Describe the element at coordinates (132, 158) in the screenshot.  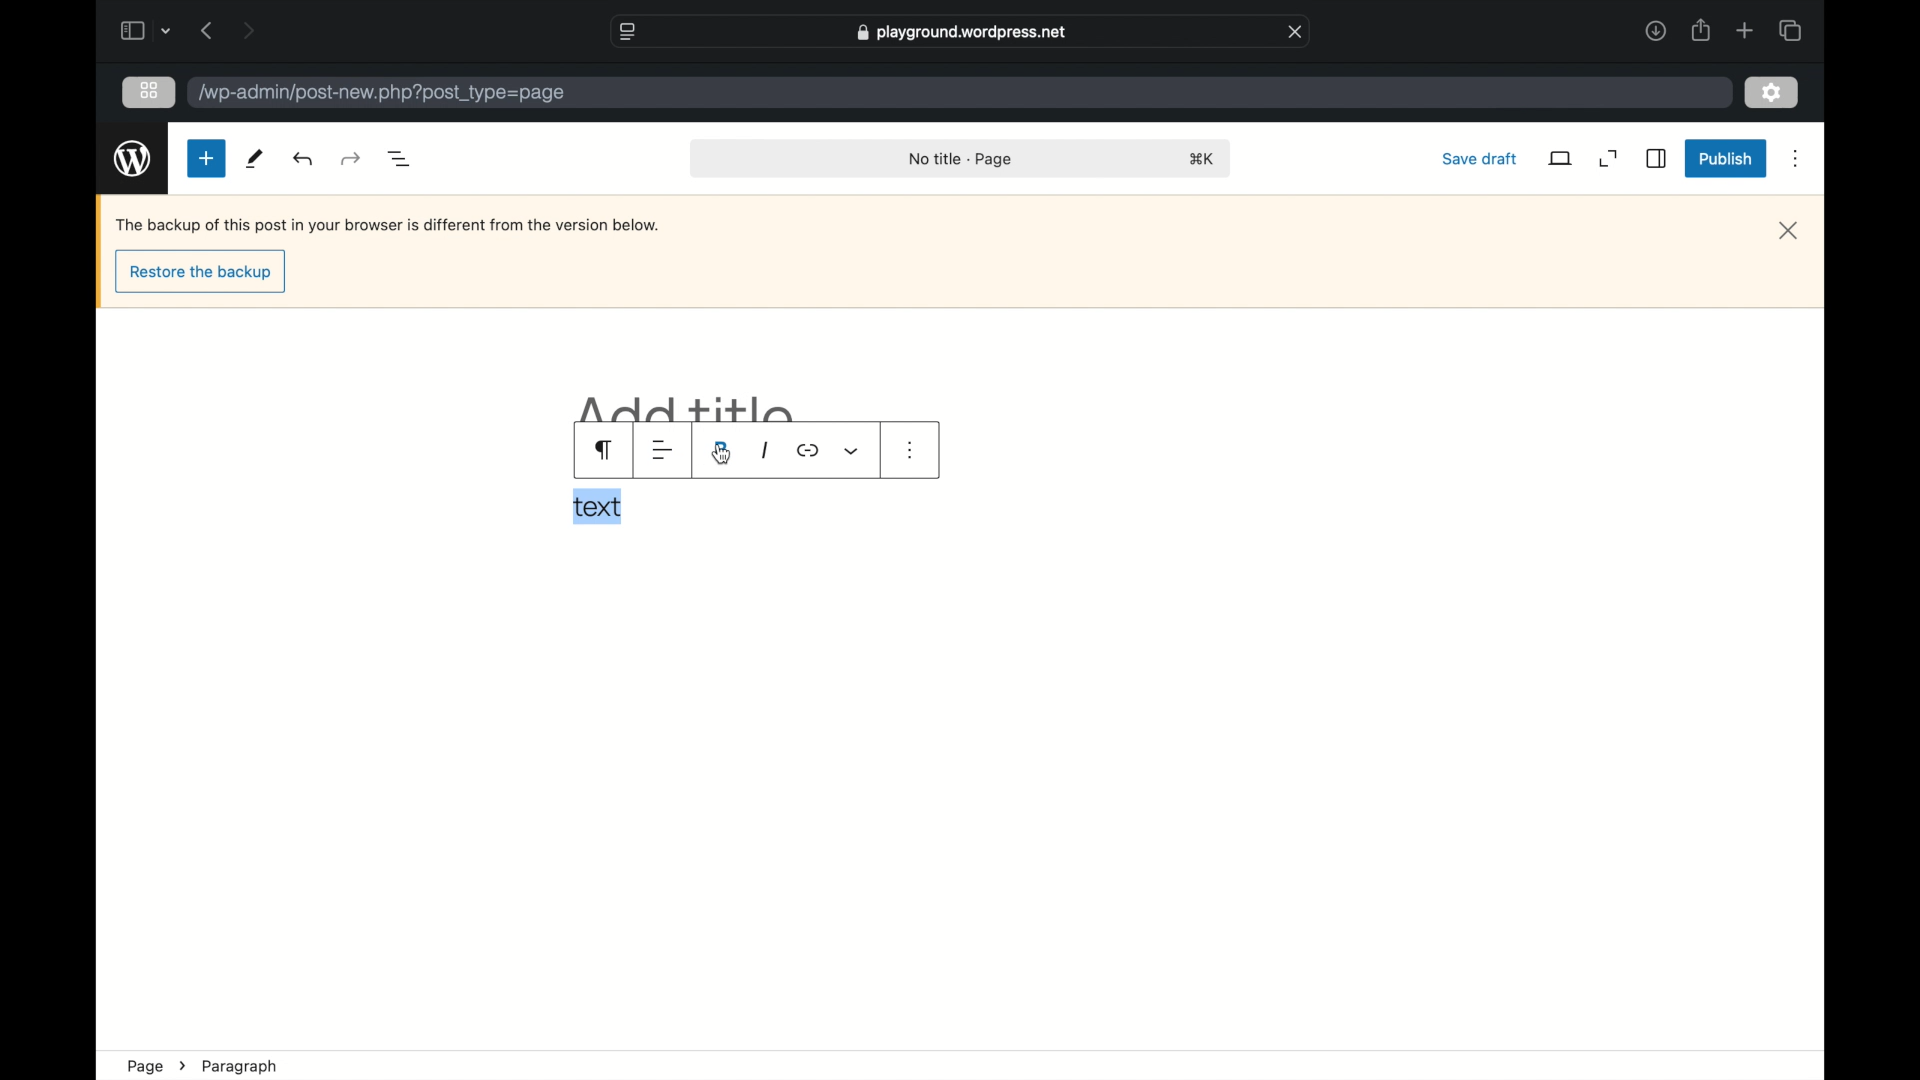
I see `wordpress` at that location.